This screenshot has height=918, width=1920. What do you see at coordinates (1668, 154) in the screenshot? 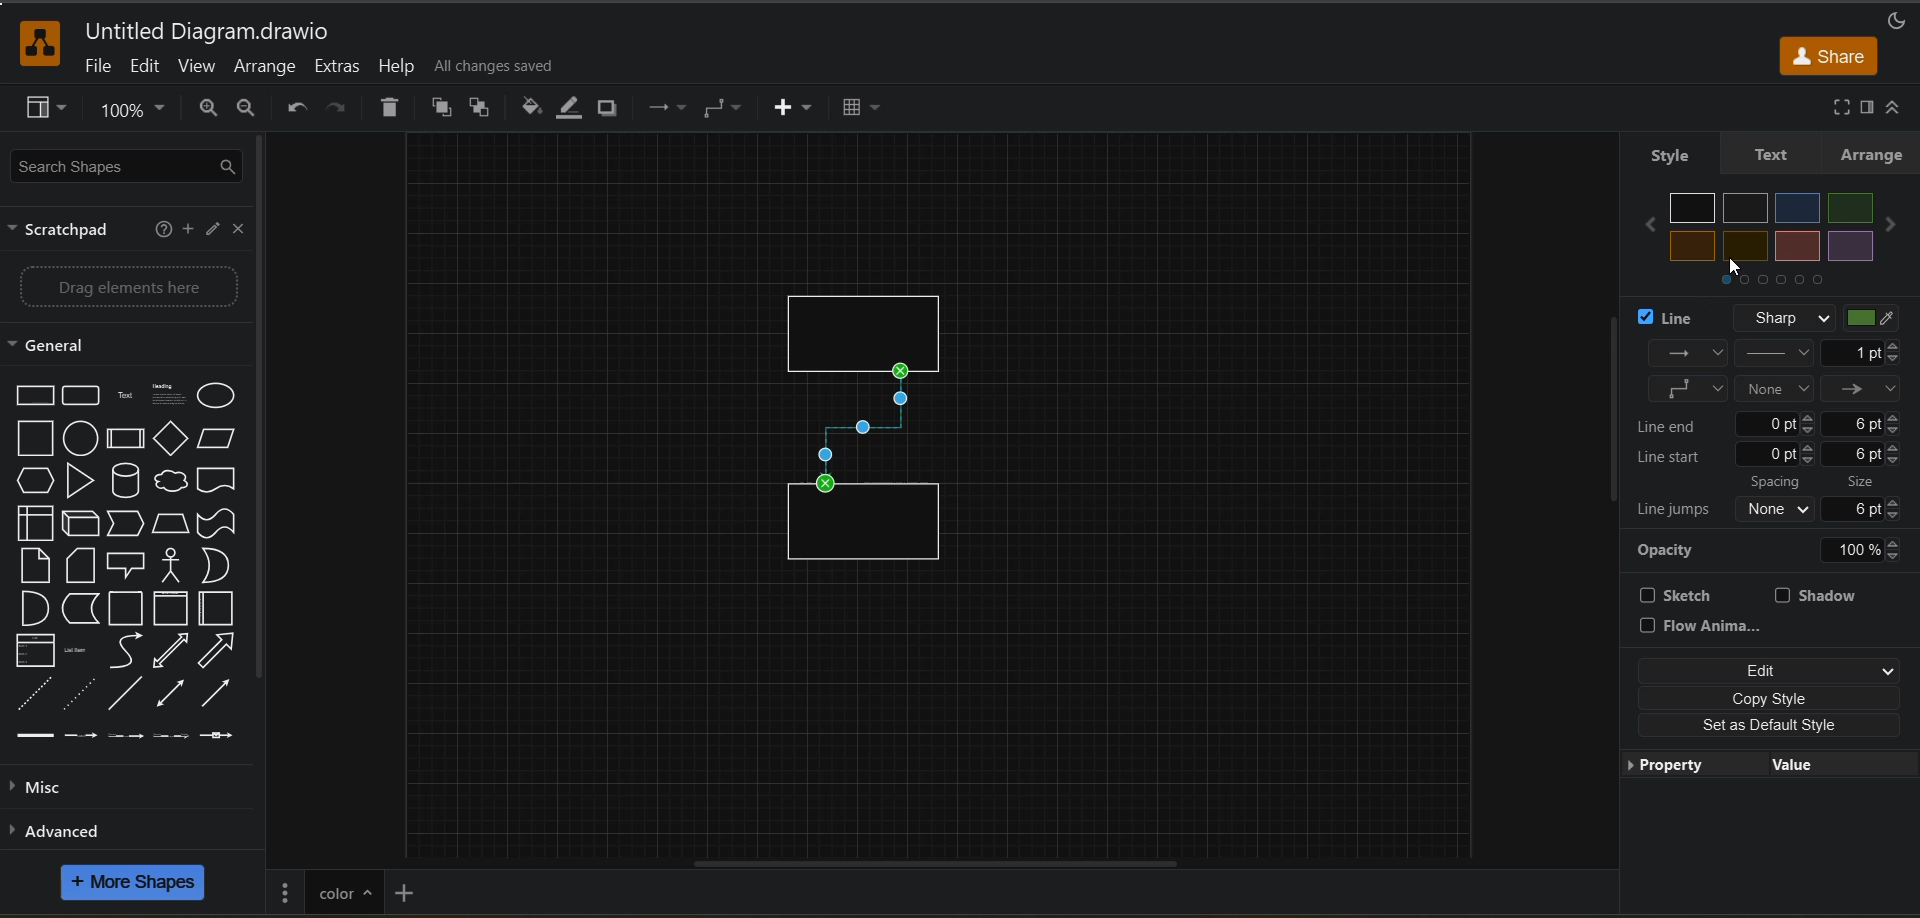
I see `style` at bounding box center [1668, 154].